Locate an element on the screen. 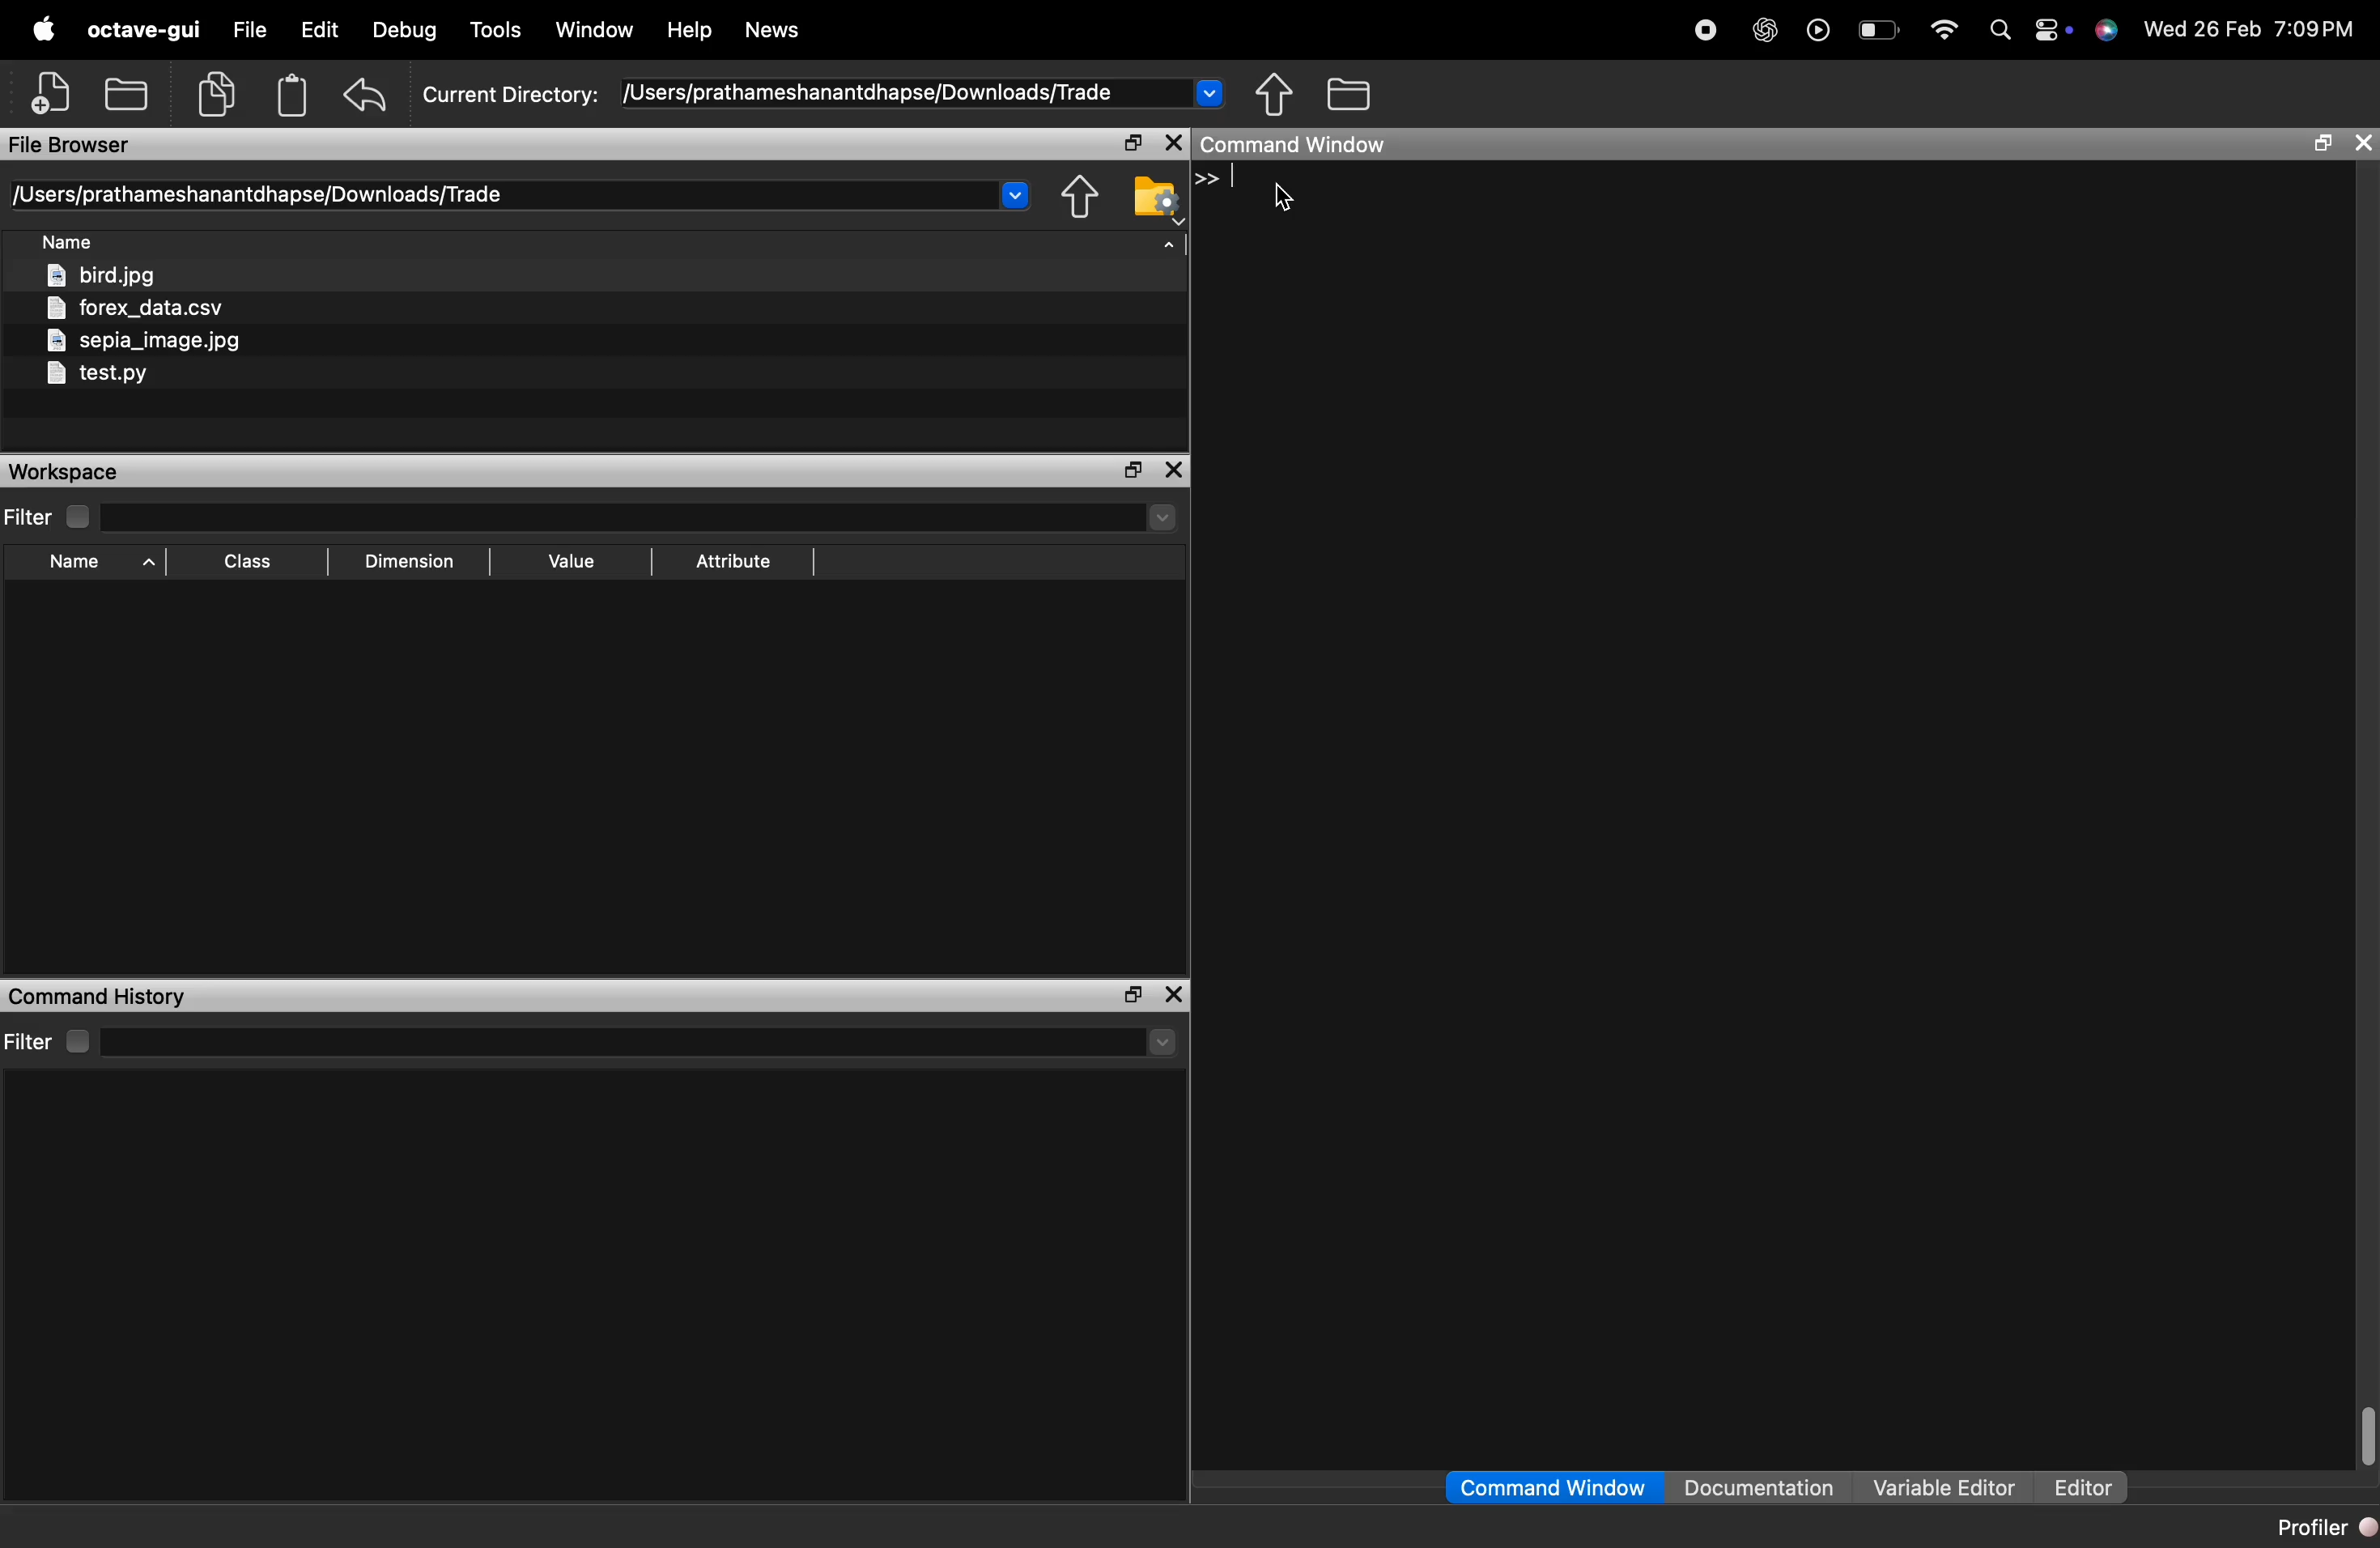 The width and height of the screenshot is (2380, 1548). window is located at coordinates (596, 31).